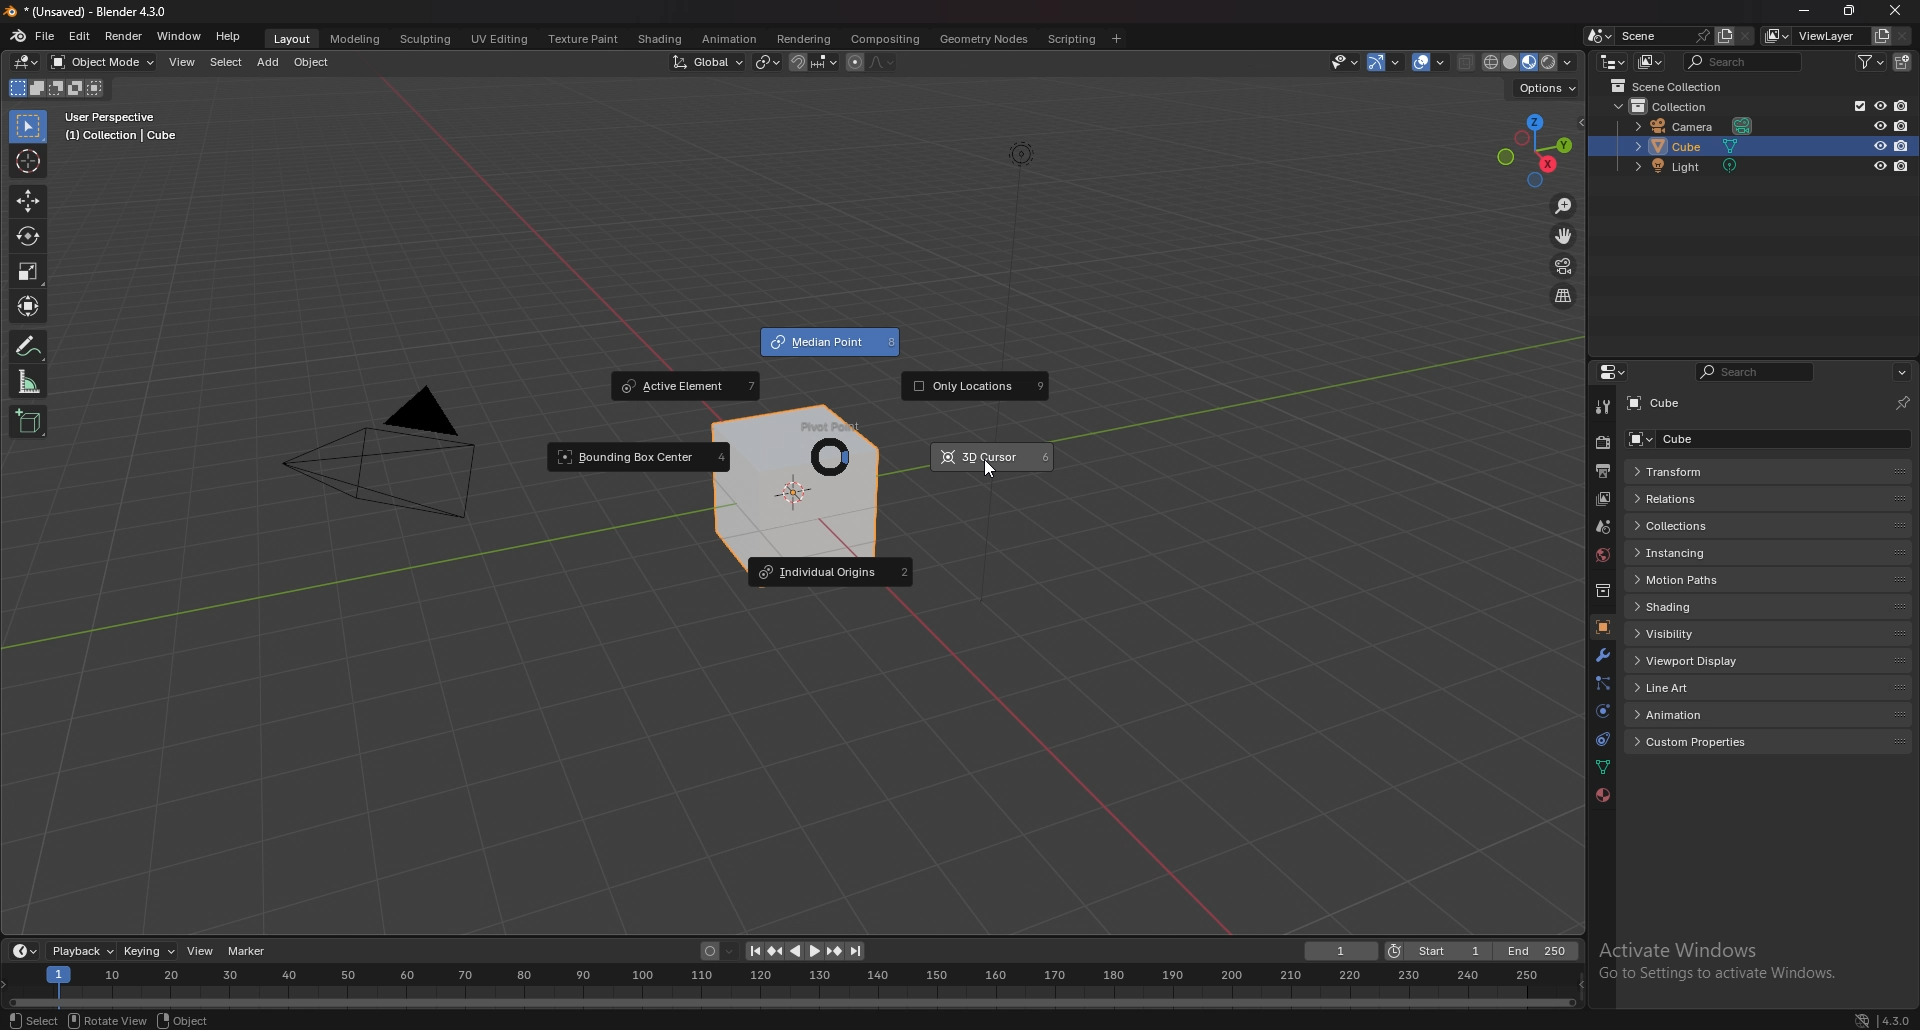  Describe the element at coordinates (1754, 371) in the screenshot. I see `search` at that location.